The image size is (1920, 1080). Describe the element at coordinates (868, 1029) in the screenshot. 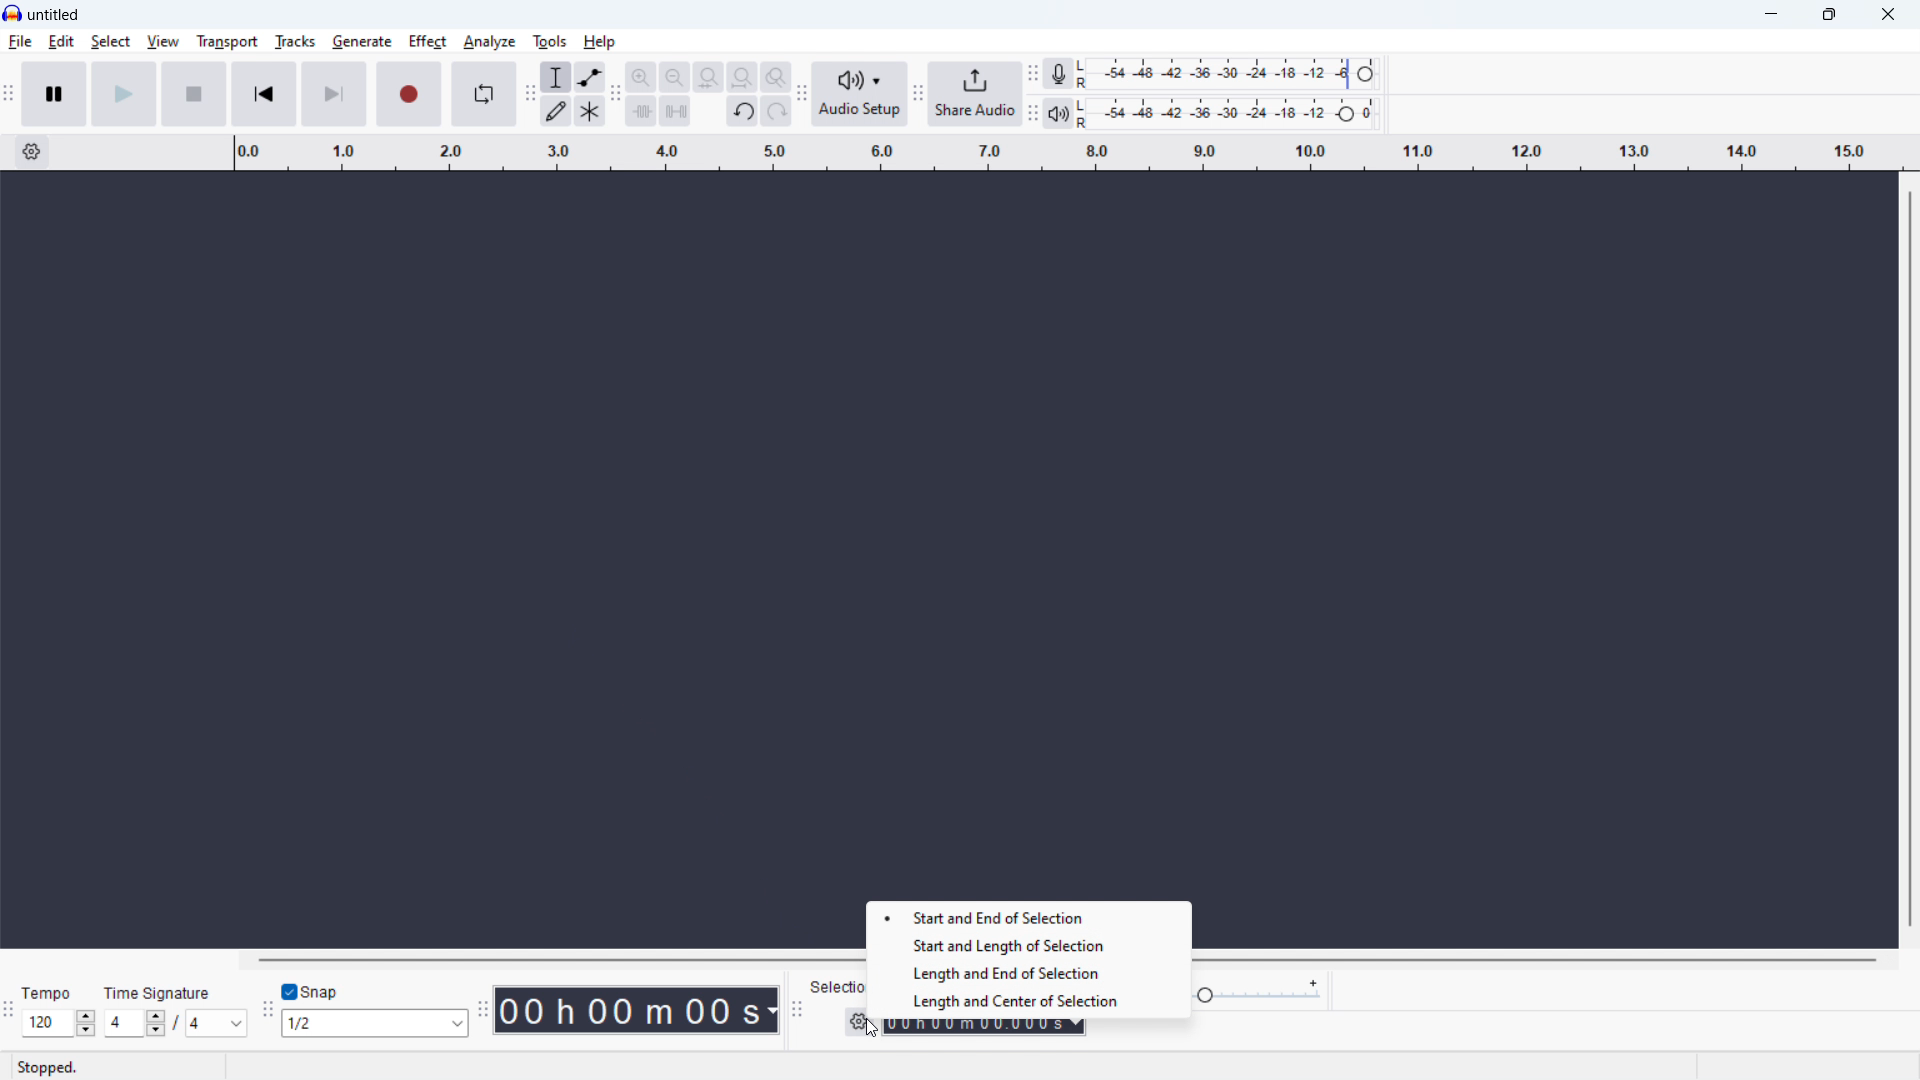

I see `cursor` at that location.